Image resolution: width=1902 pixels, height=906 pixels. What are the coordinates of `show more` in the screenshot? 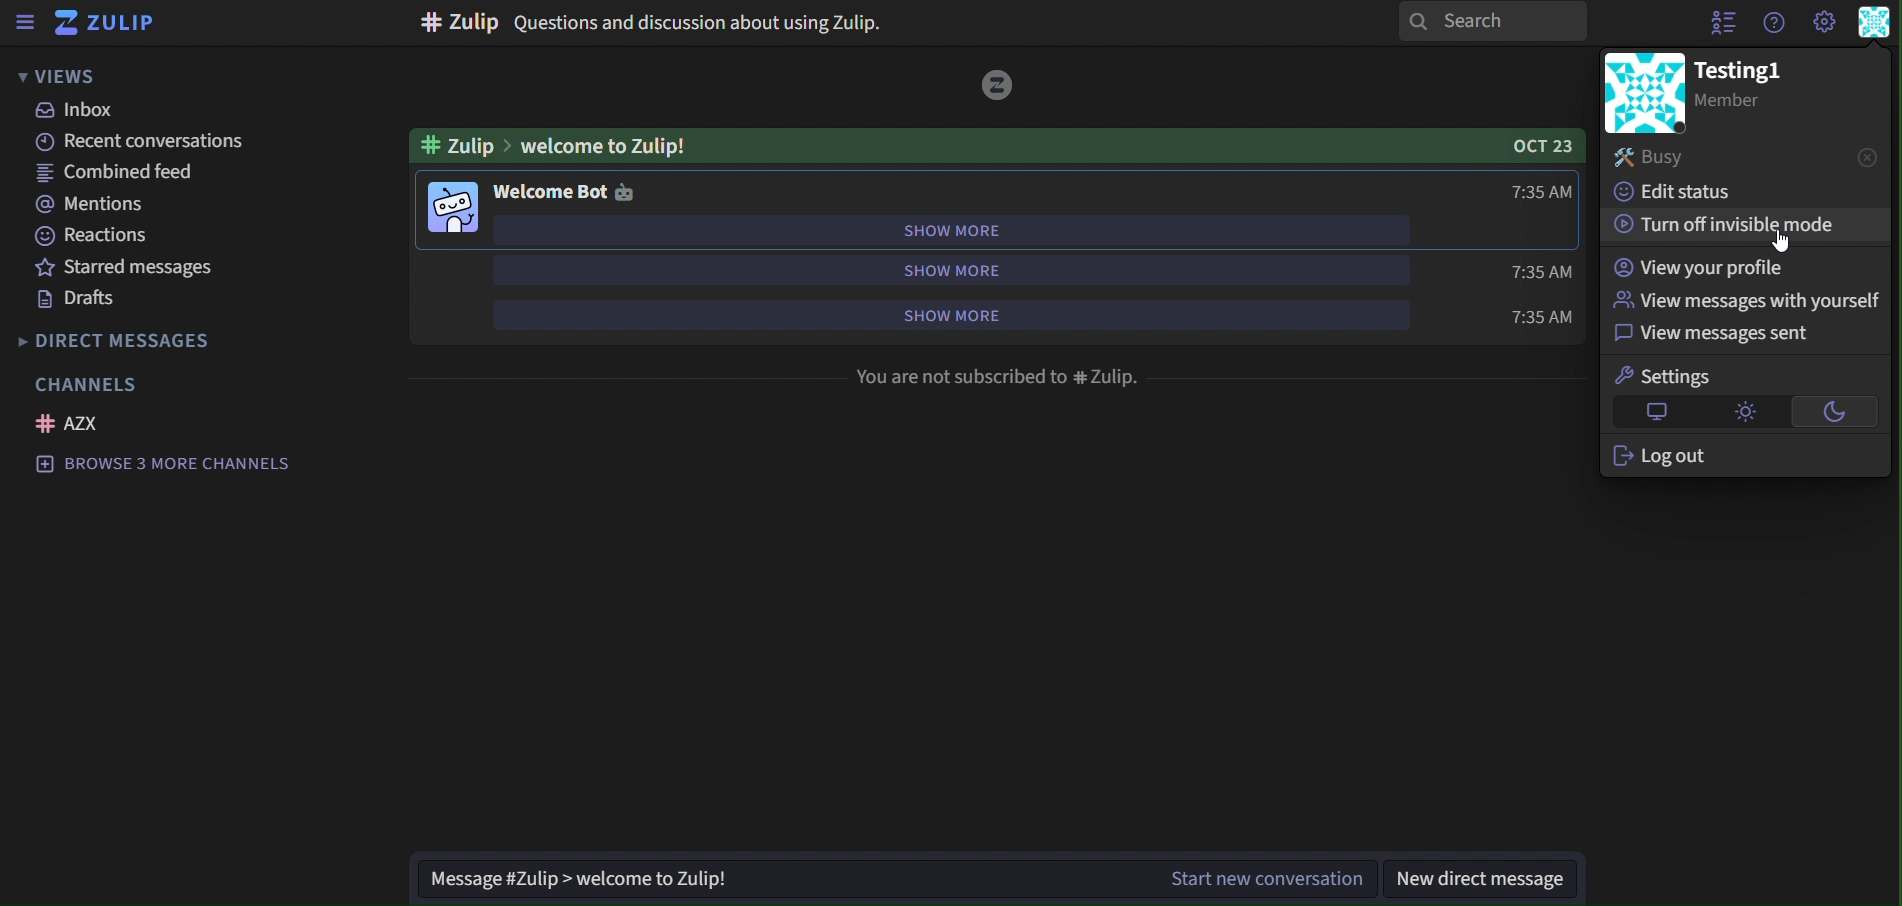 It's located at (960, 231).